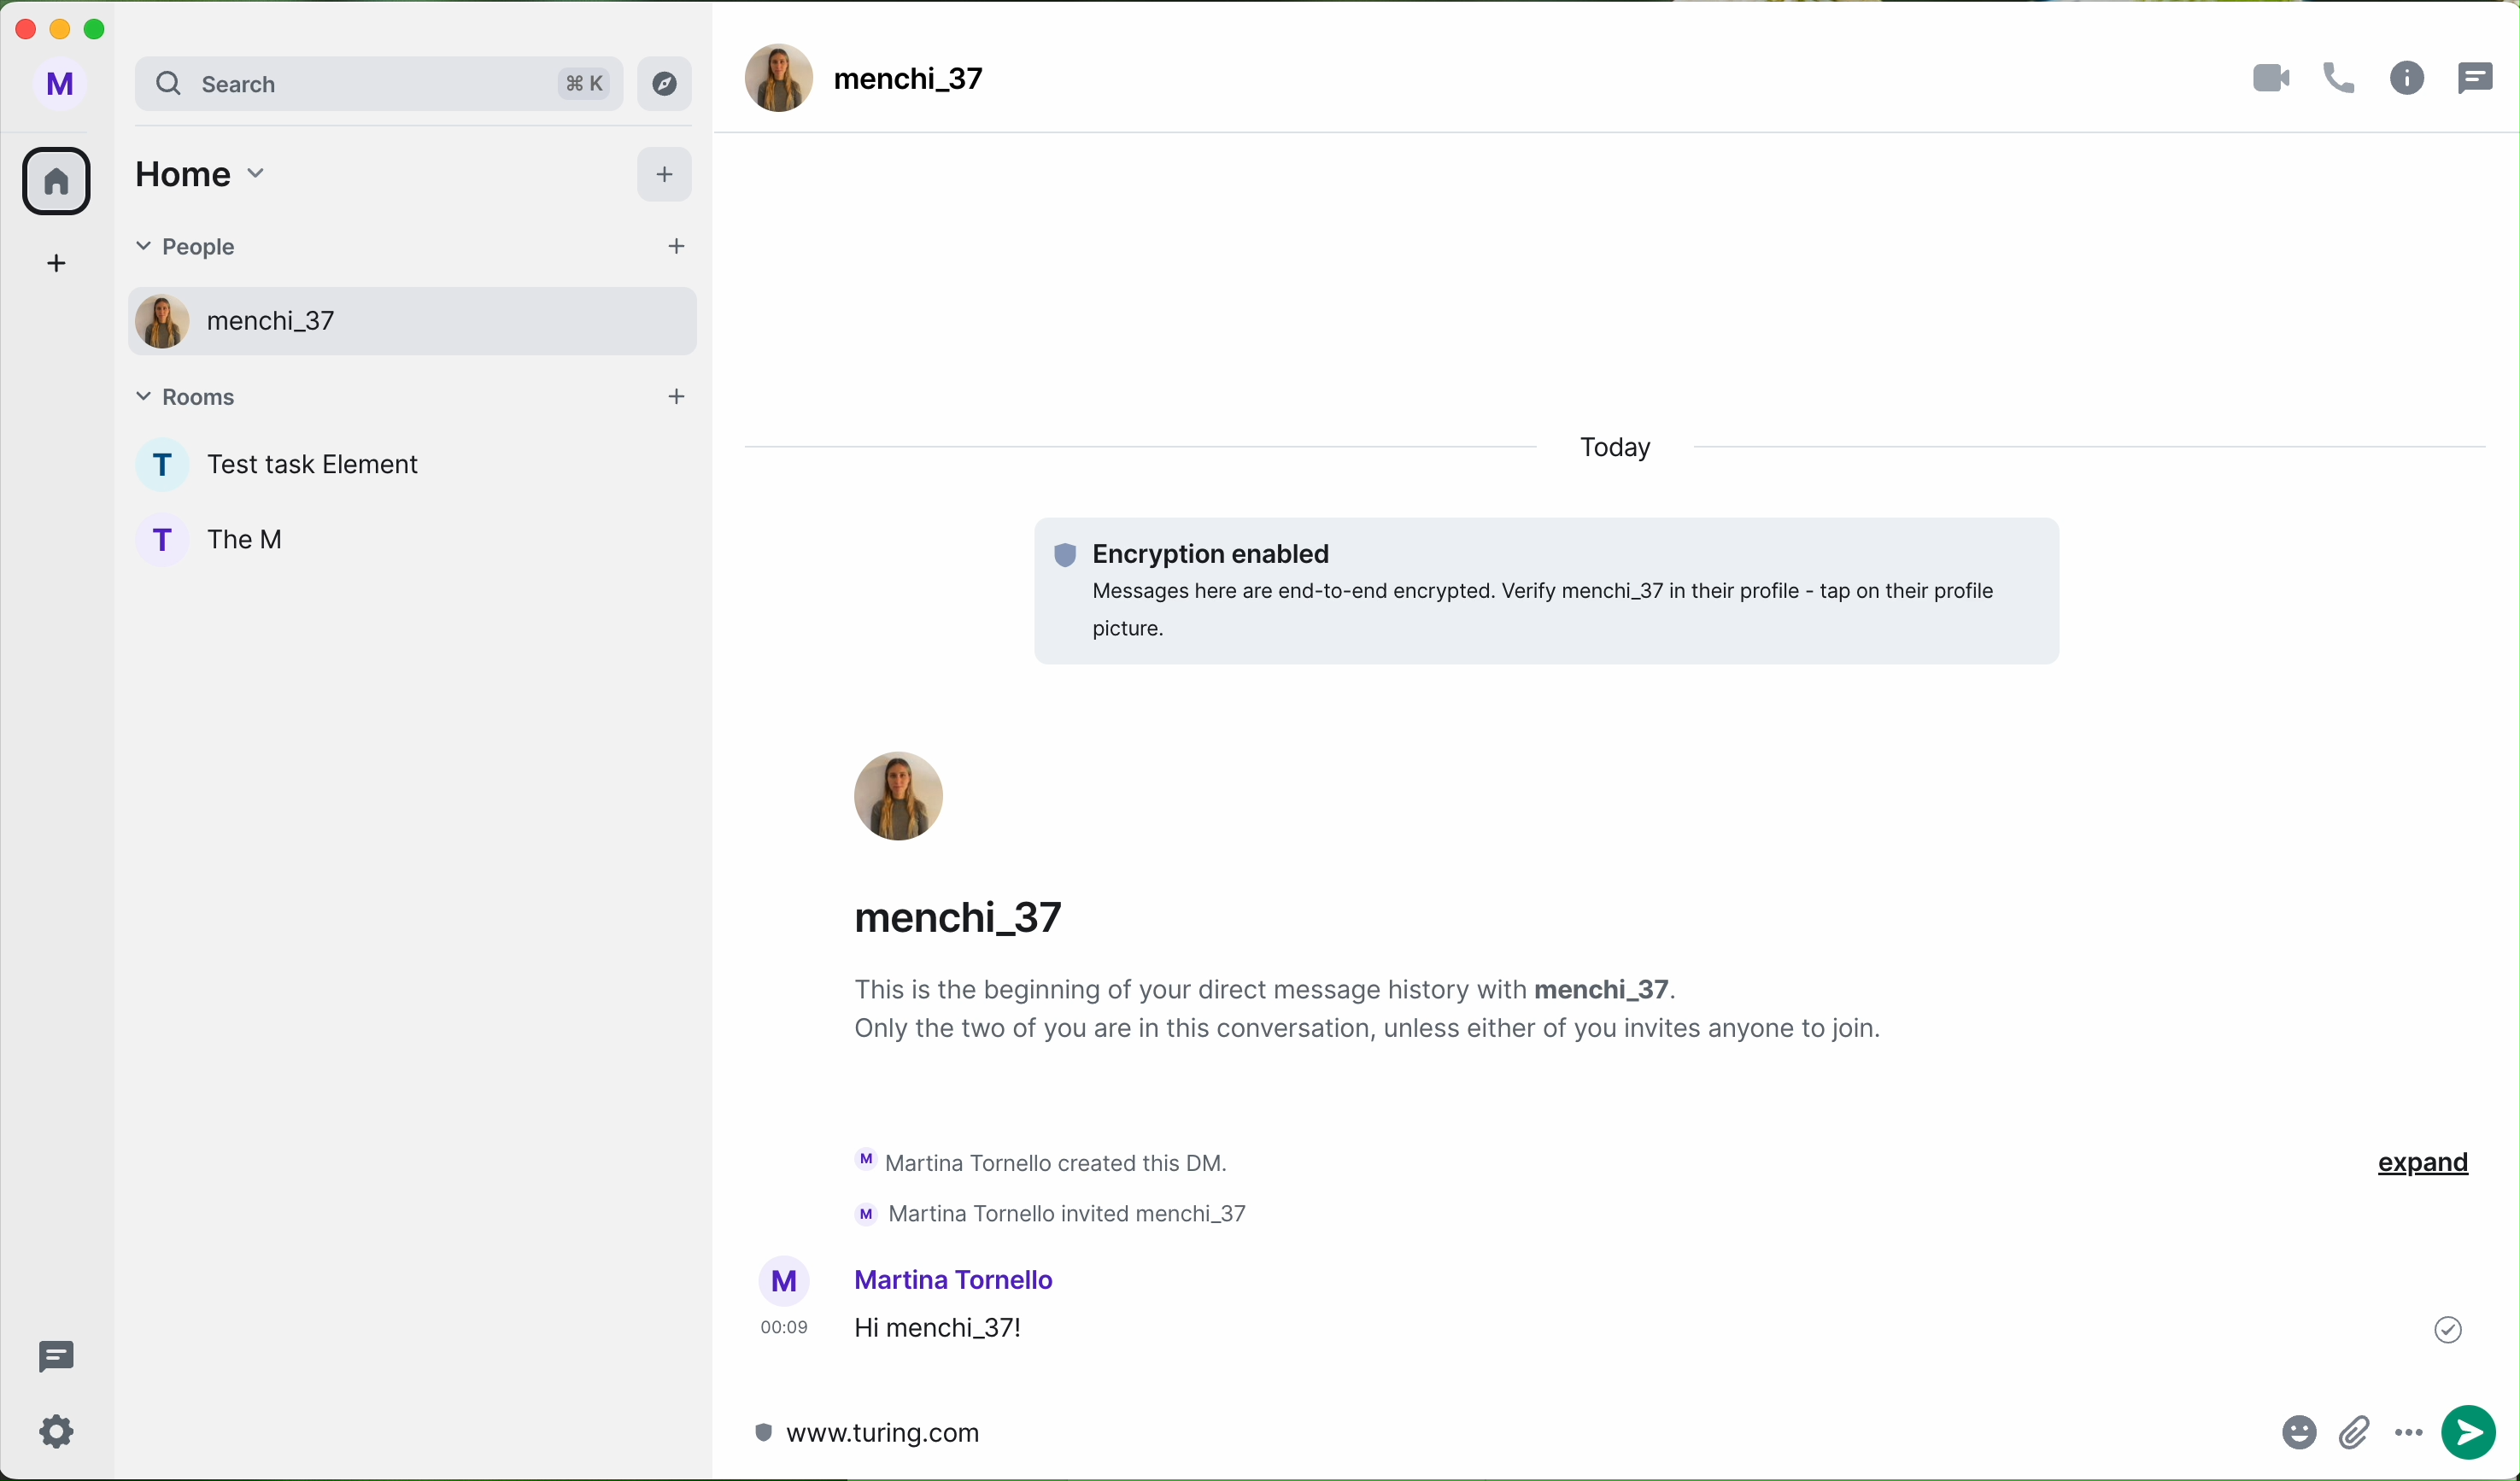 This screenshot has width=2520, height=1481. What do you see at coordinates (331, 468) in the screenshot?
I see `The task Element` at bounding box center [331, 468].